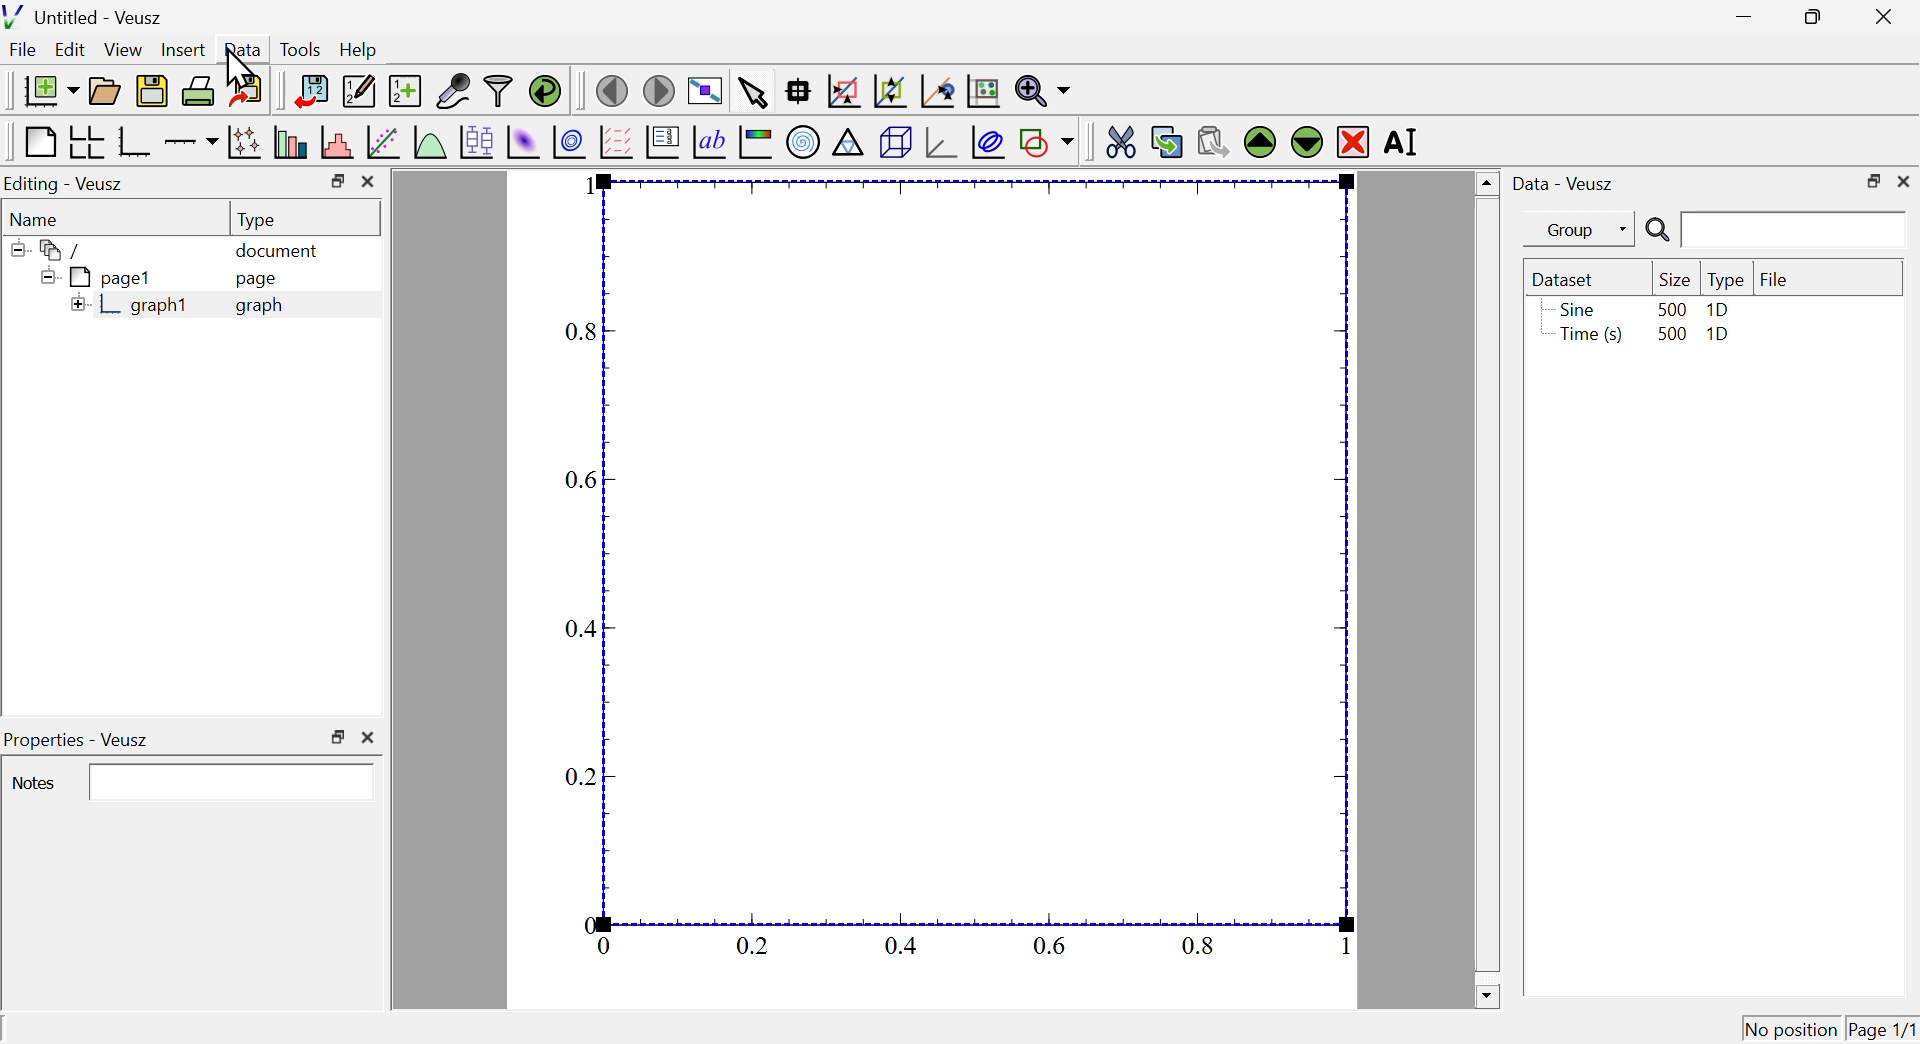 The image size is (1920, 1044). What do you see at coordinates (260, 282) in the screenshot?
I see `page` at bounding box center [260, 282].